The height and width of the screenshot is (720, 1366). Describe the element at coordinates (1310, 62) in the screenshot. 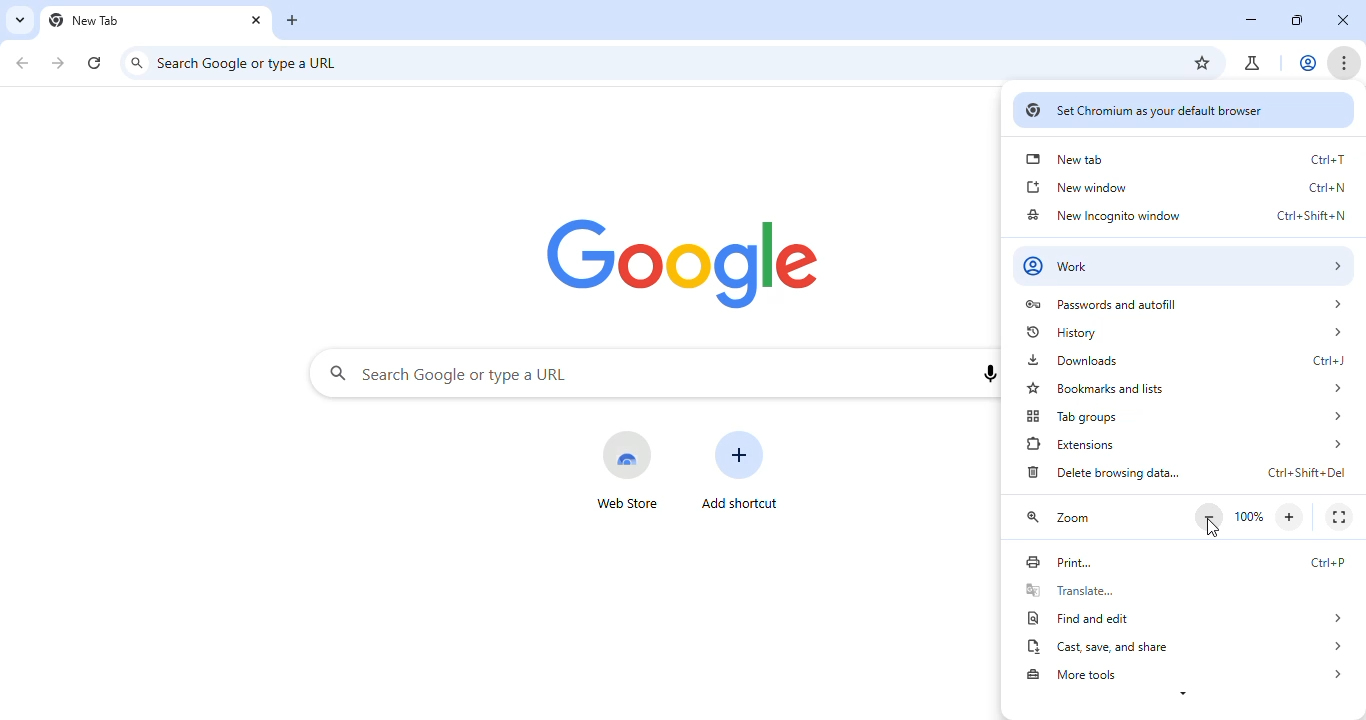

I see `account` at that location.